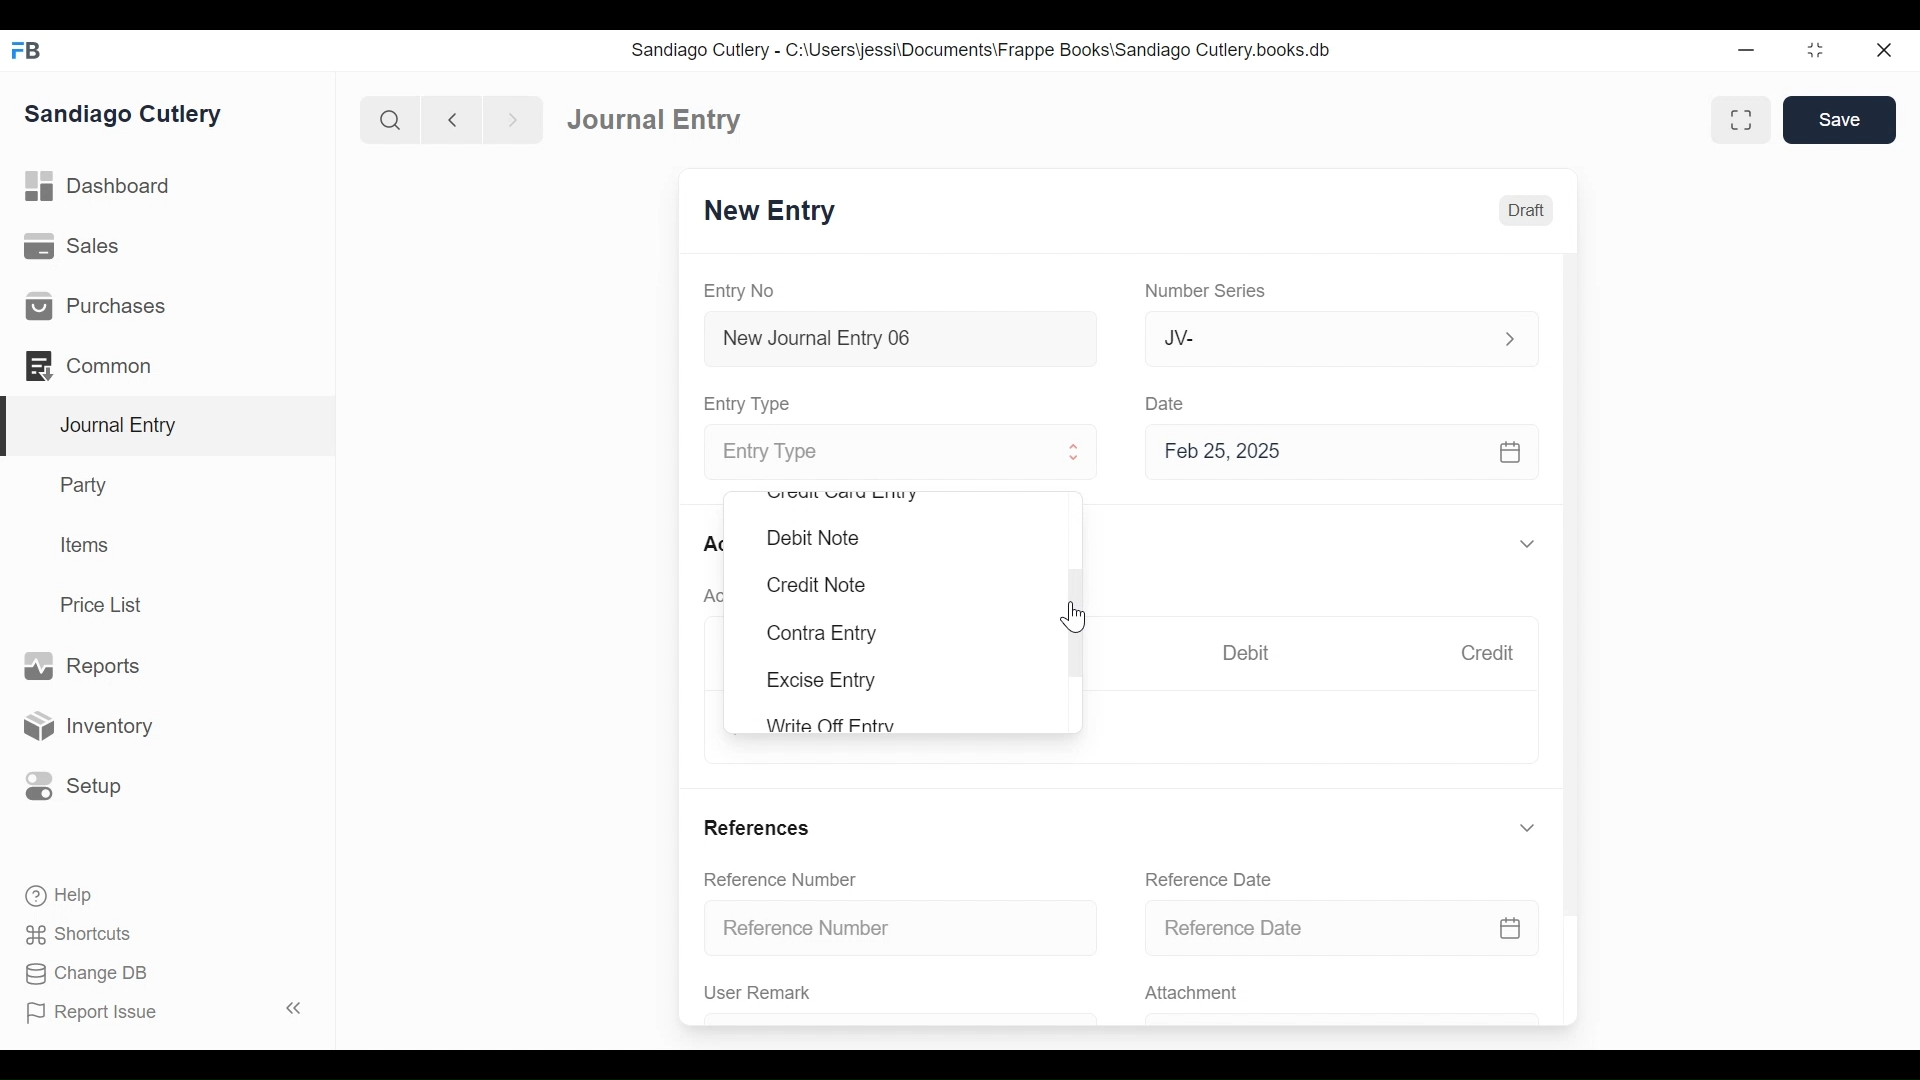  I want to click on Debit, so click(1246, 653).